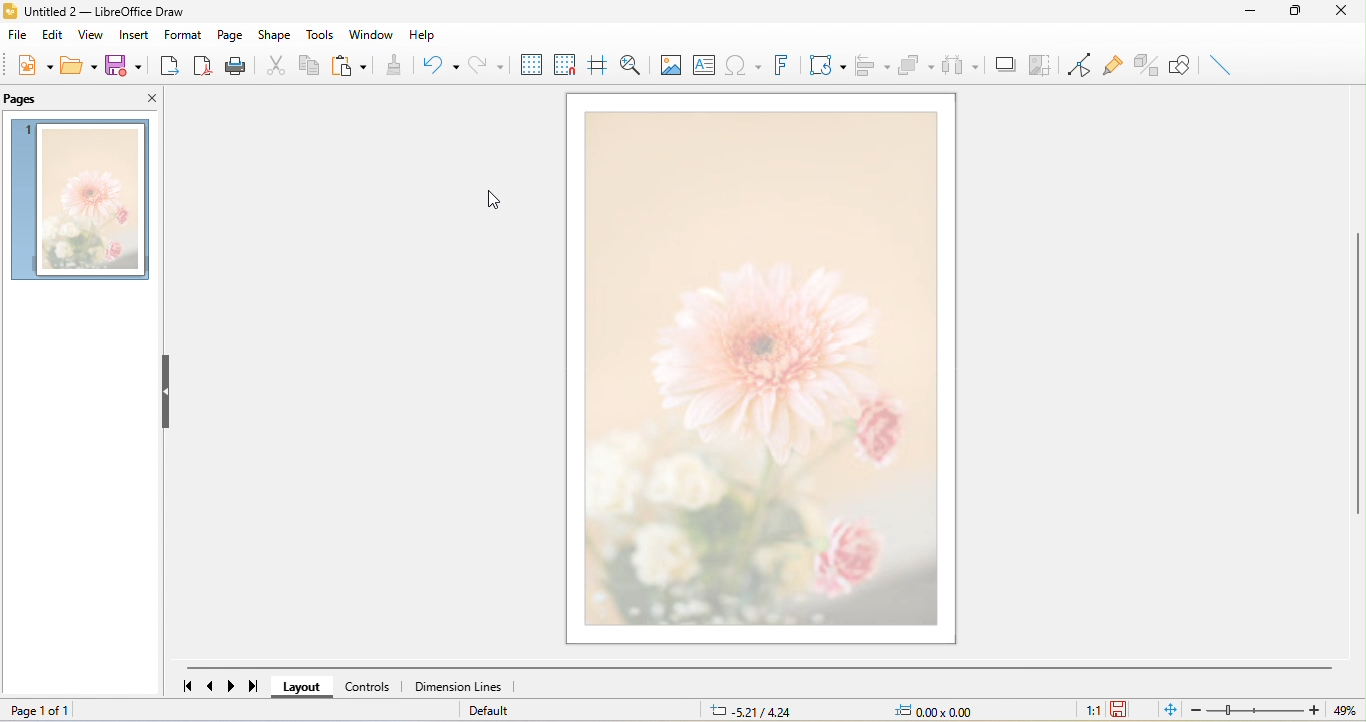 Image resolution: width=1366 pixels, height=722 pixels. What do you see at coordinates (1144, 65) in the screenshot?
I see `toggle extrusion` at bounding box center [1144, 65].